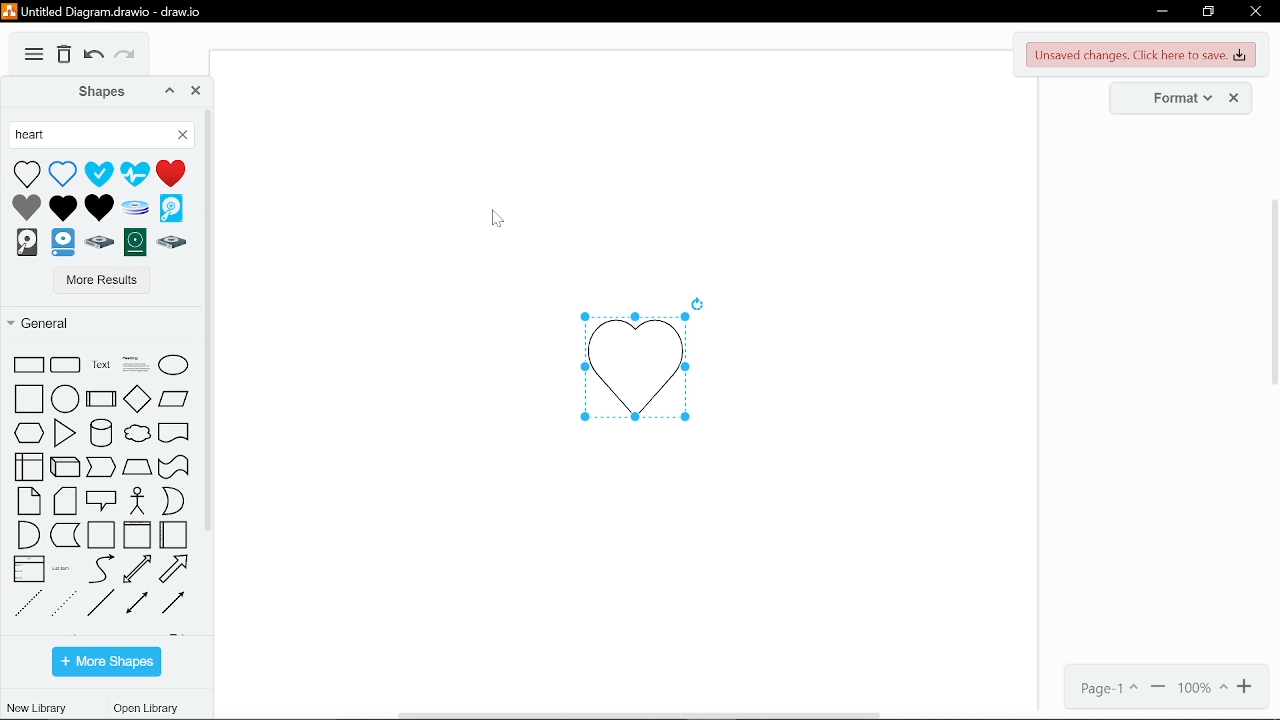 This screenshot has height=720, width=1280. Describe the element at coordinates (62, 172) in the screenshot. I see `heart` at that location.